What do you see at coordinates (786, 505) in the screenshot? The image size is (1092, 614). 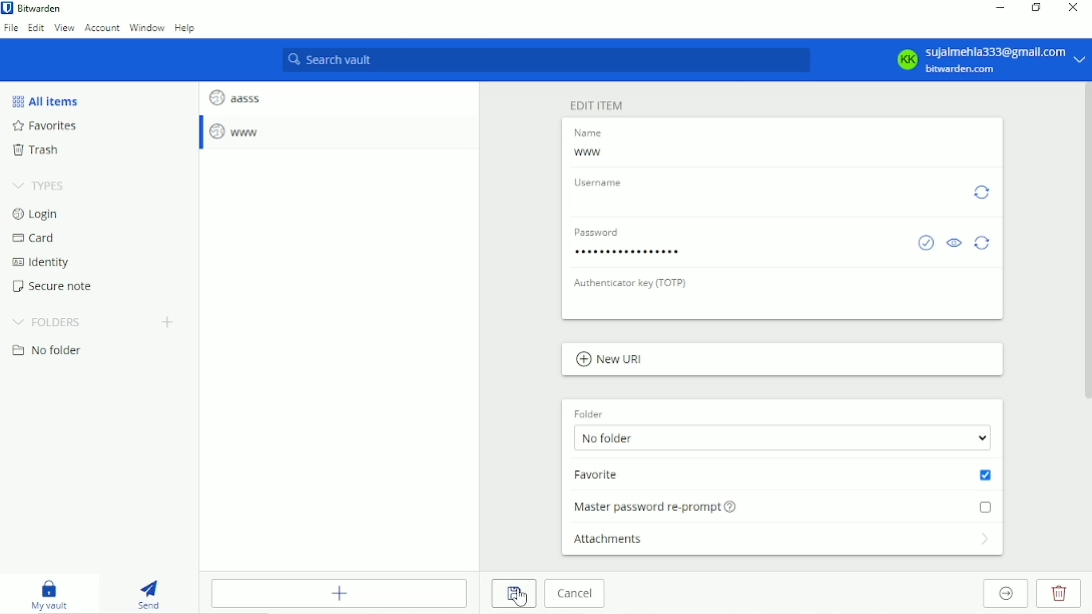 I see `Master password re-prompt` at bounding box center [786, 505].